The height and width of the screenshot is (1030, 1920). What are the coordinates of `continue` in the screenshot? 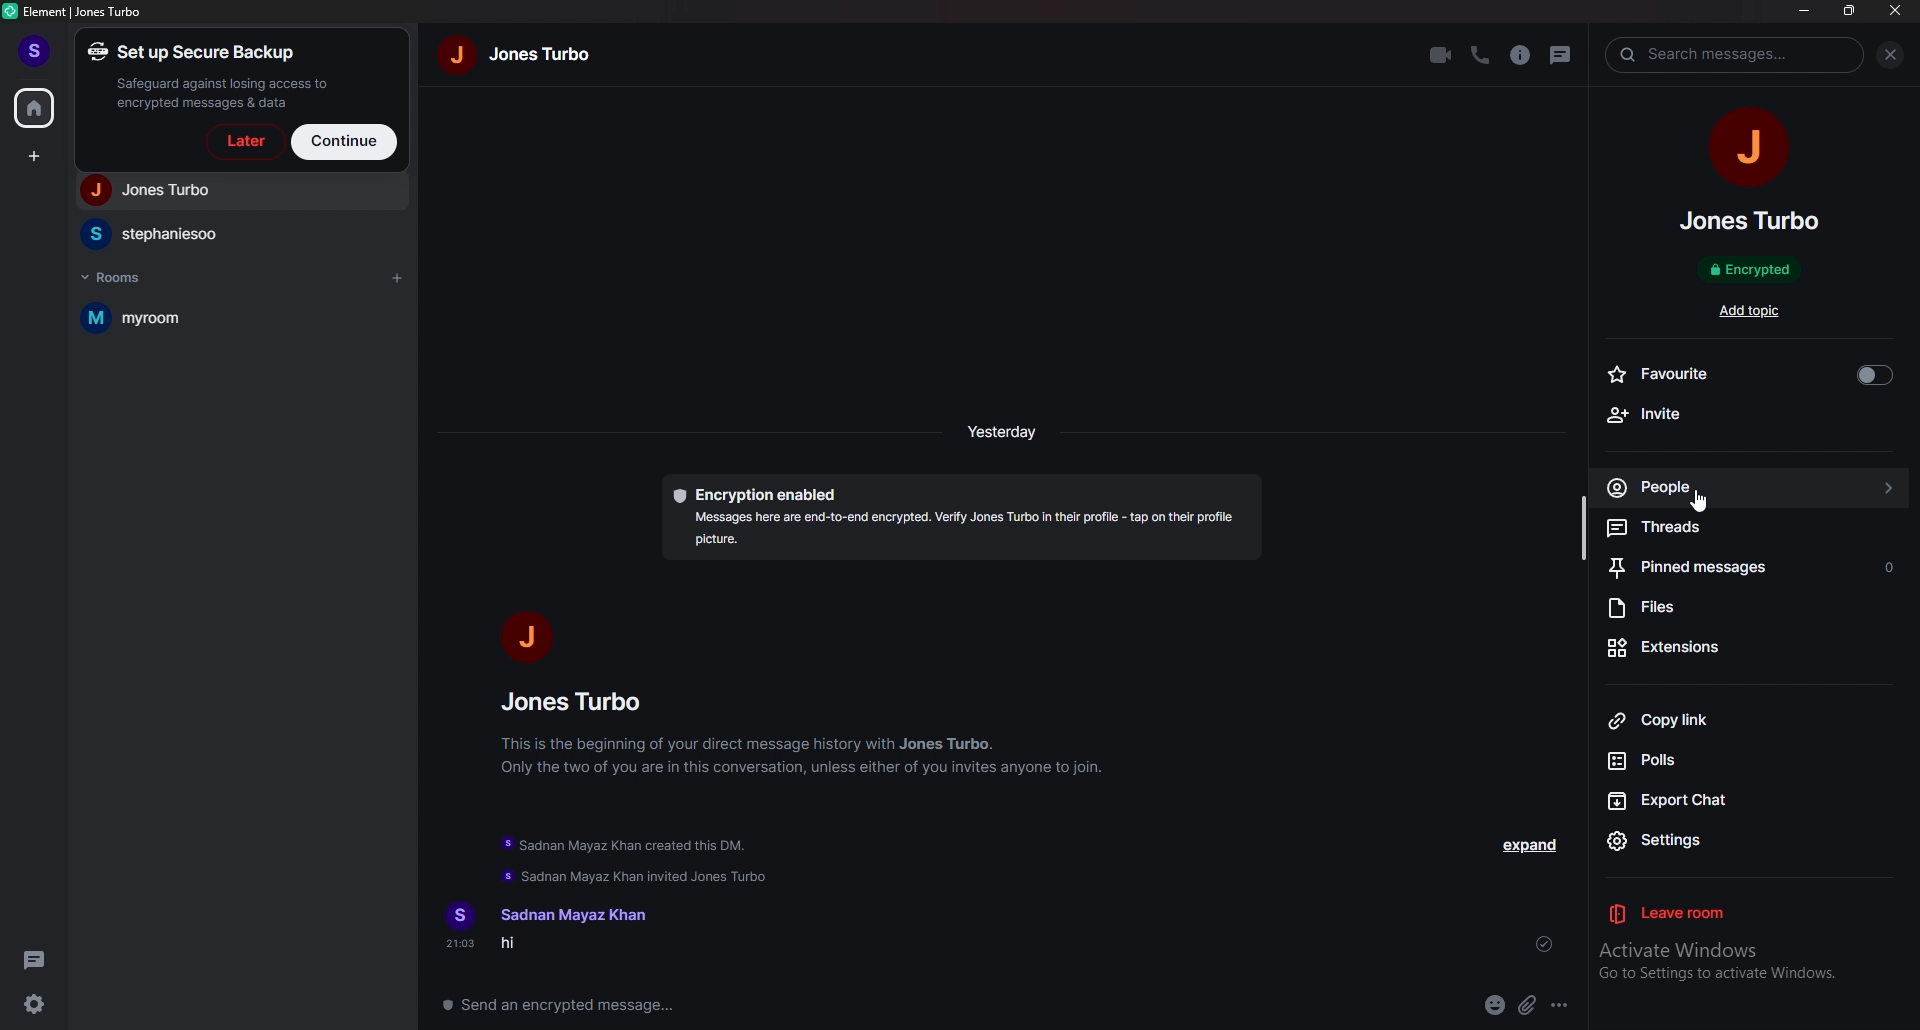 It's located at (345, 141).